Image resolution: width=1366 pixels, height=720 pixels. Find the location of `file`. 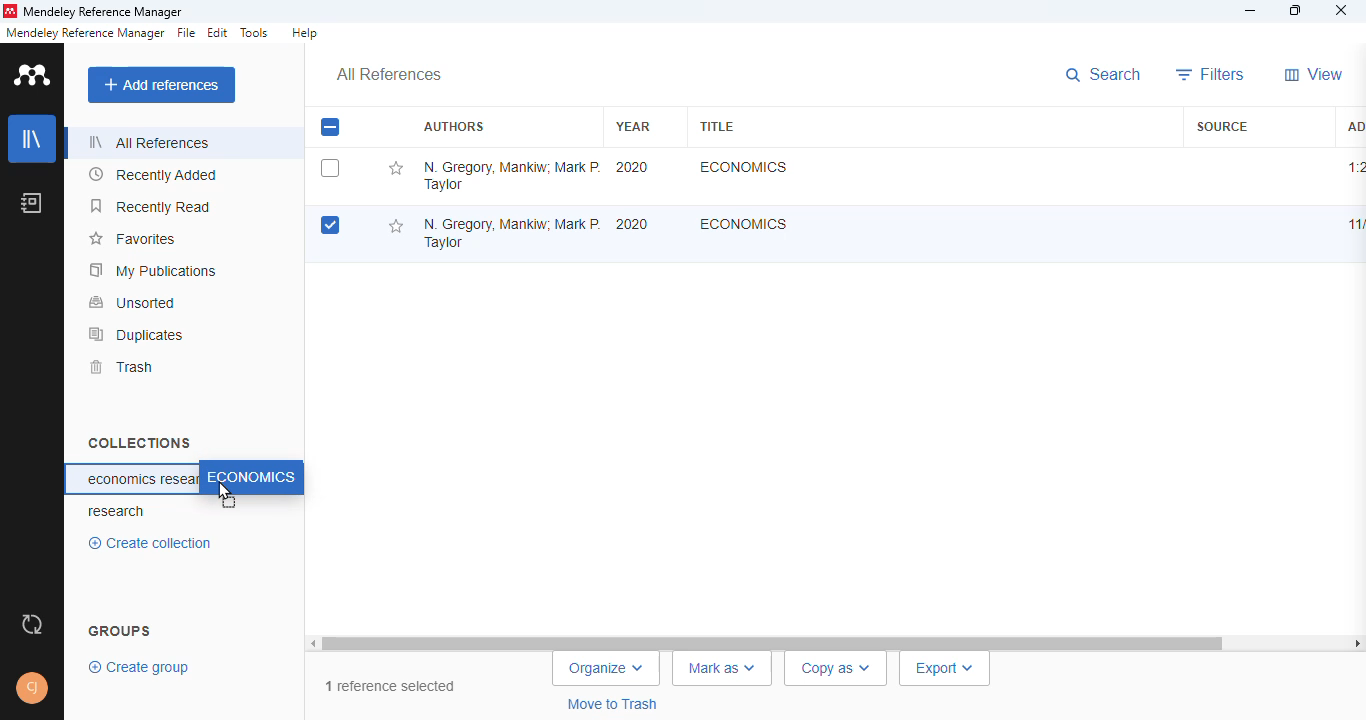

file is located at coordinates (186, 33).